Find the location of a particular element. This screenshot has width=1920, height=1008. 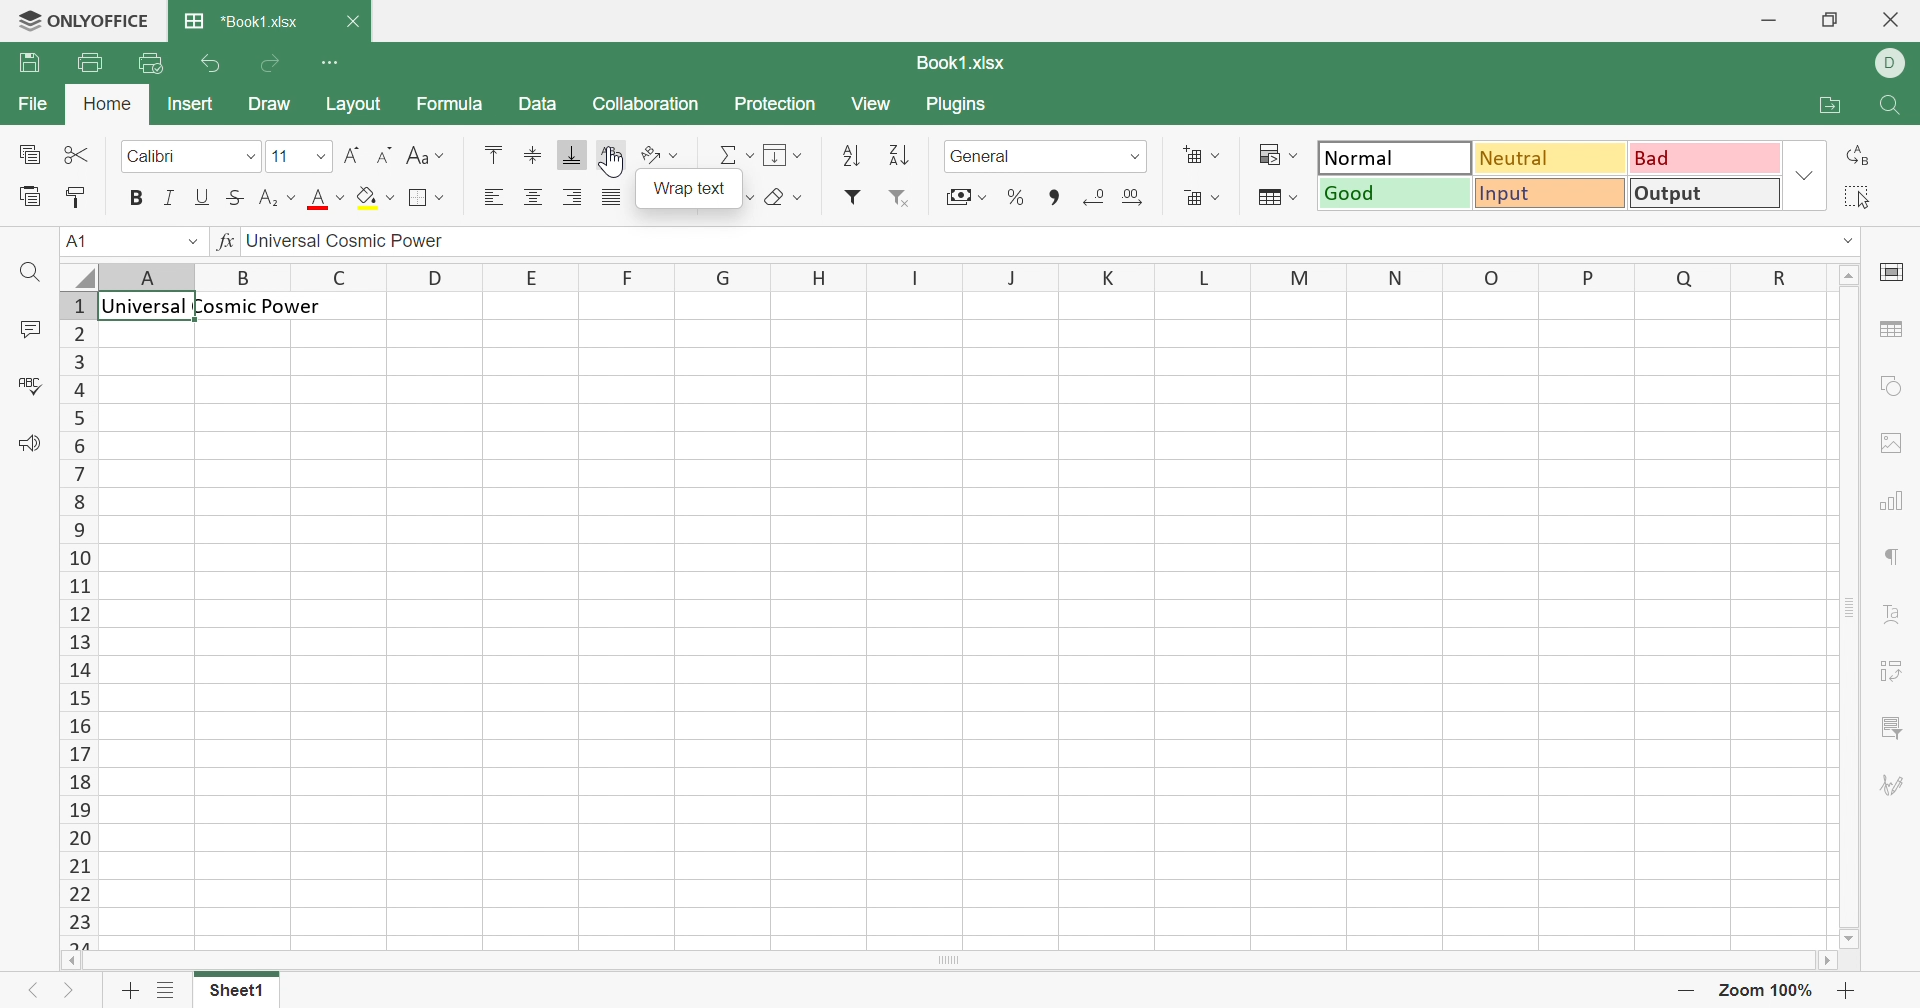

shape settings is located at coordinates (1898, 384).